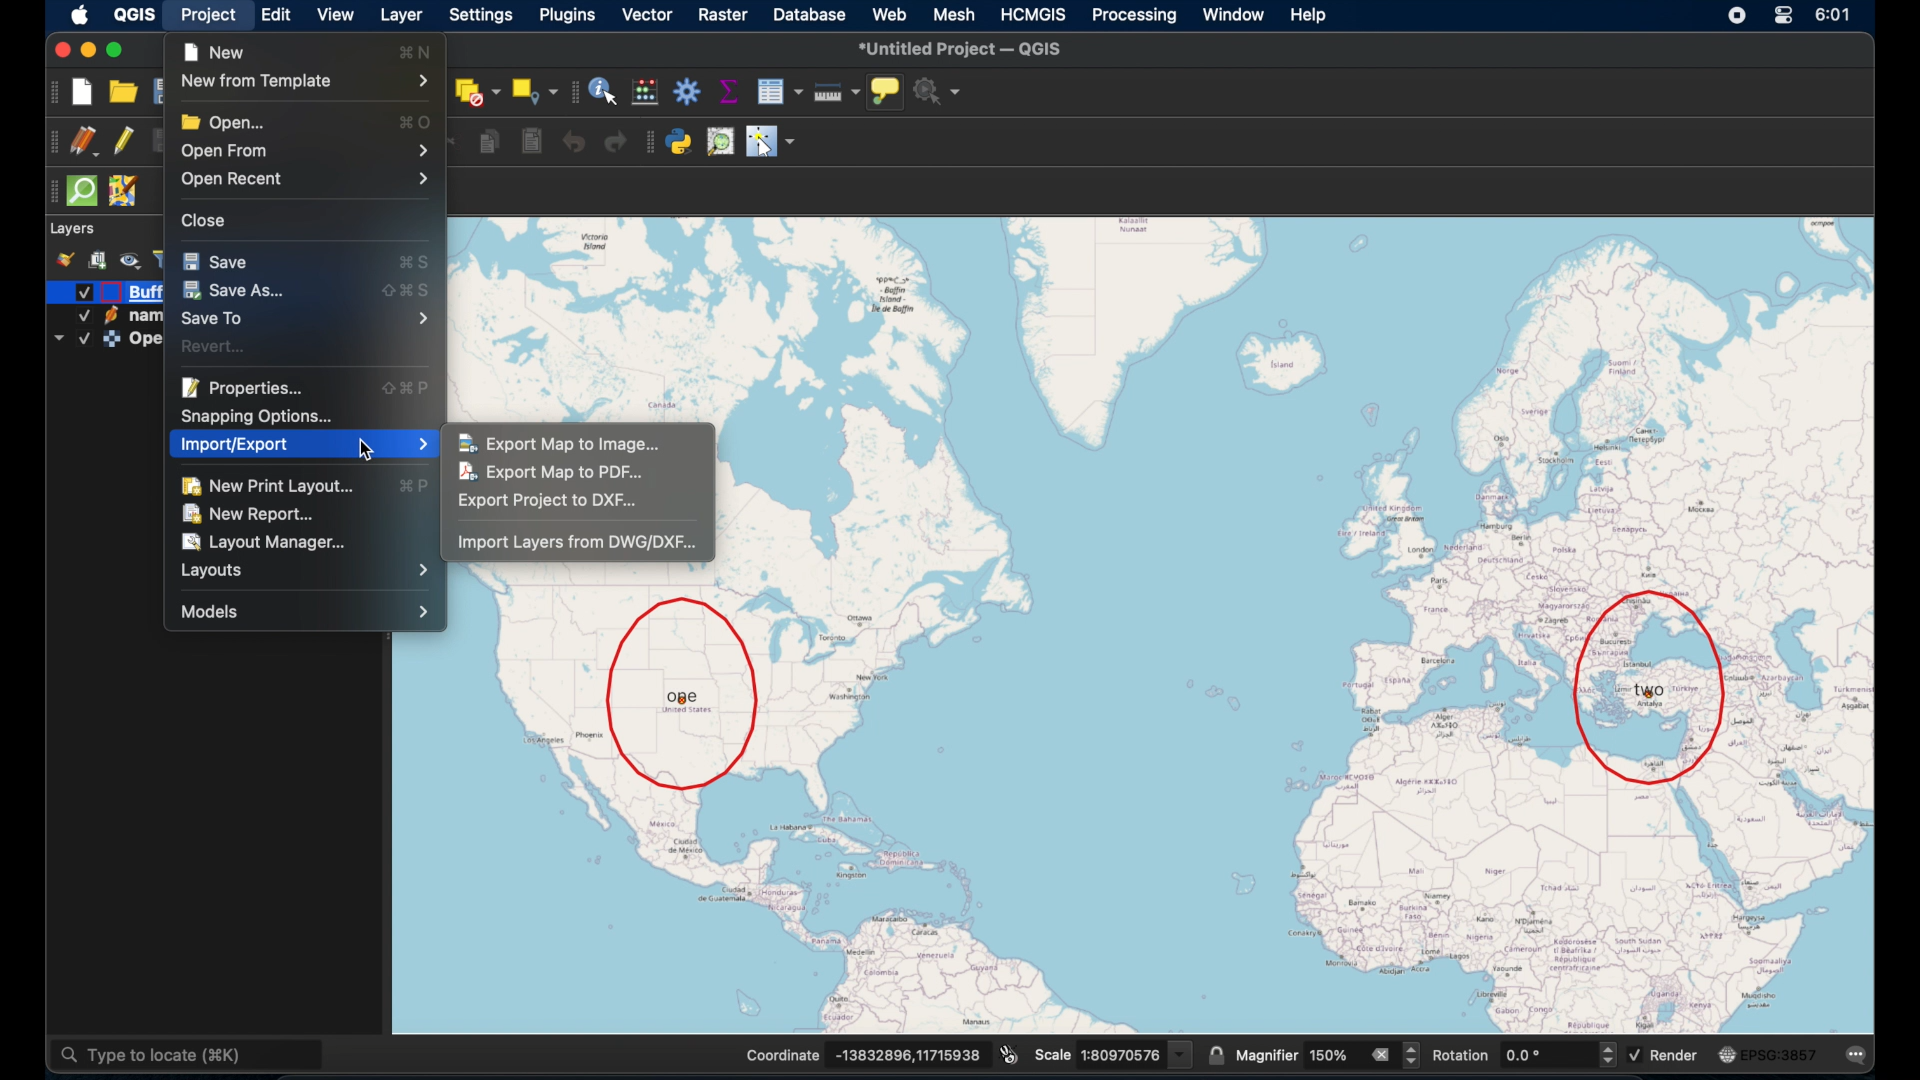  Describe the element at coordinates (551, 473) in the screenshot. I see `export map to pdf` at that location.